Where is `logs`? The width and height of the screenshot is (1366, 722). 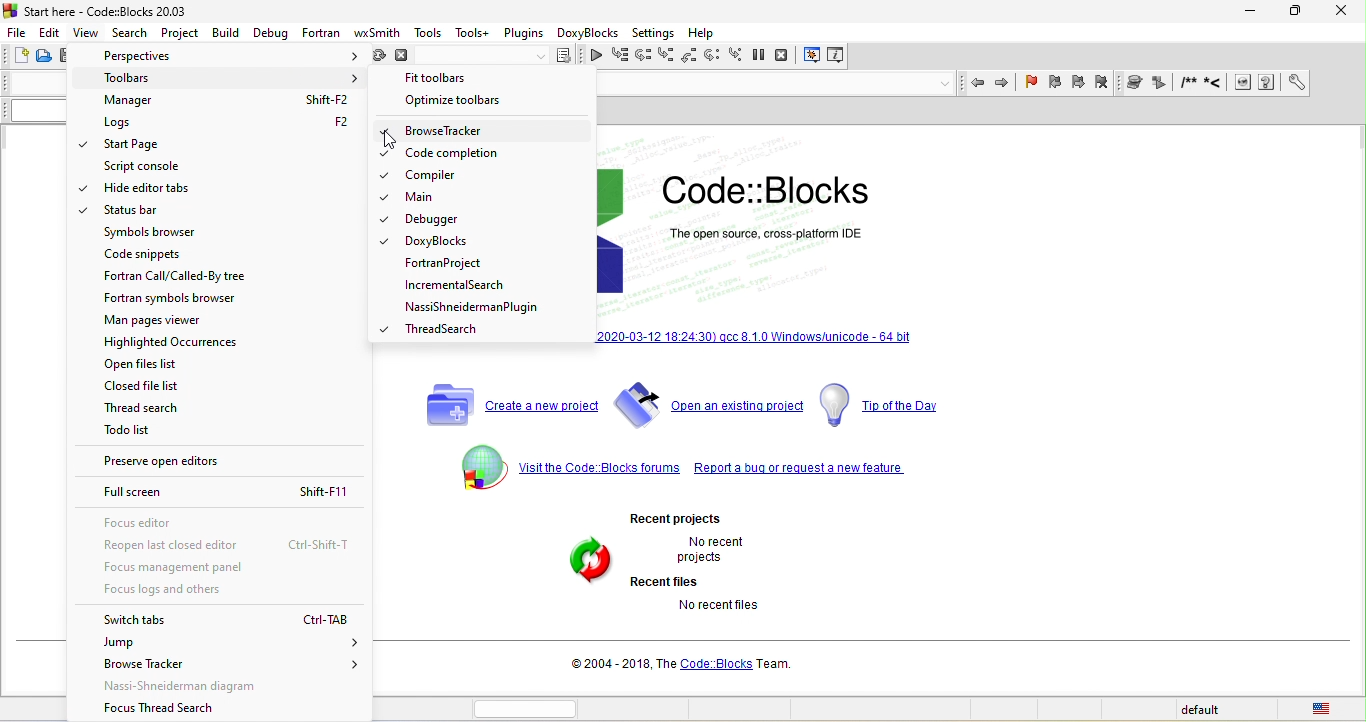 logs is located at coordinates (231, 123).